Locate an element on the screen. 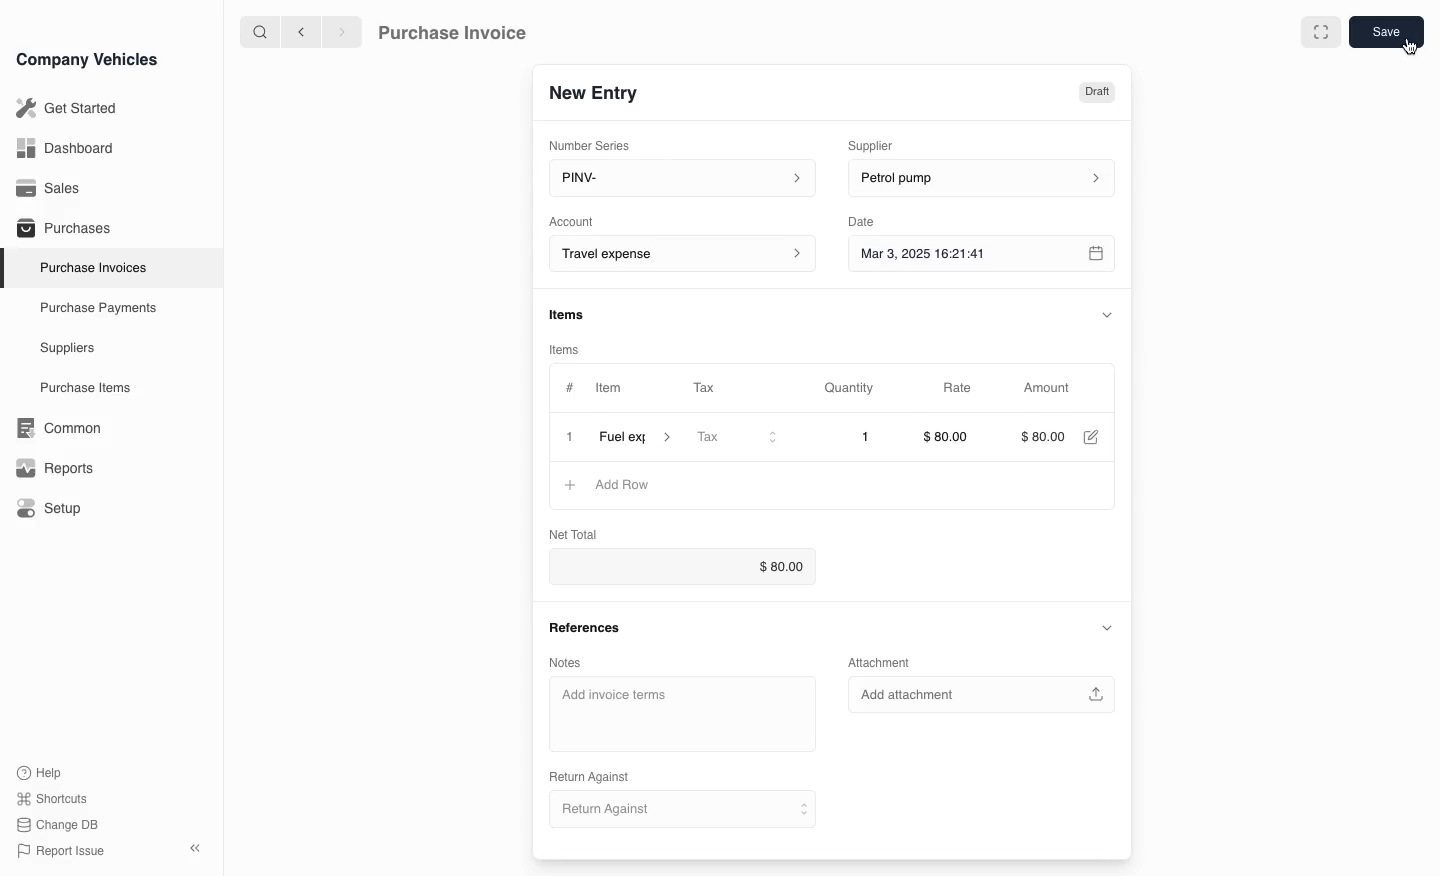 The height and width of the screenshot is (876, 1440). Get Started is located at coordinates (63, 108).